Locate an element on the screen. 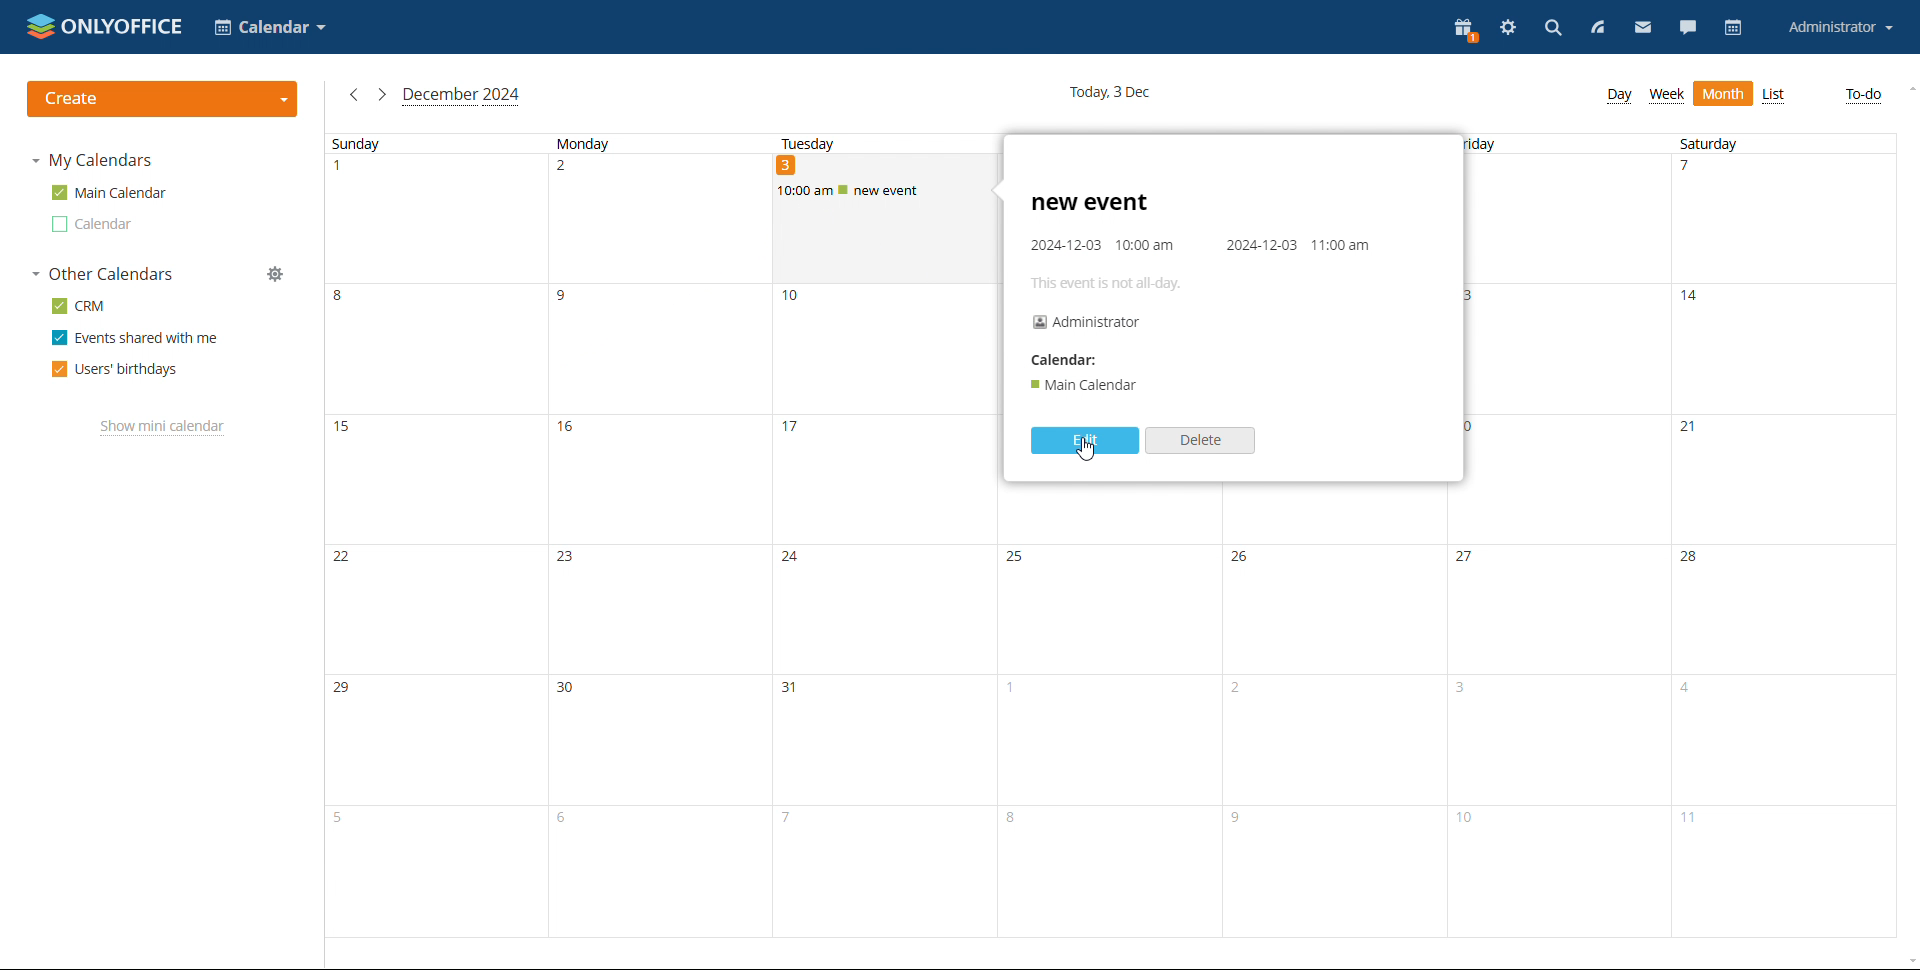 The width and height of the screenshot is (1920, 970). 30 is located at coordinates (657, 741).